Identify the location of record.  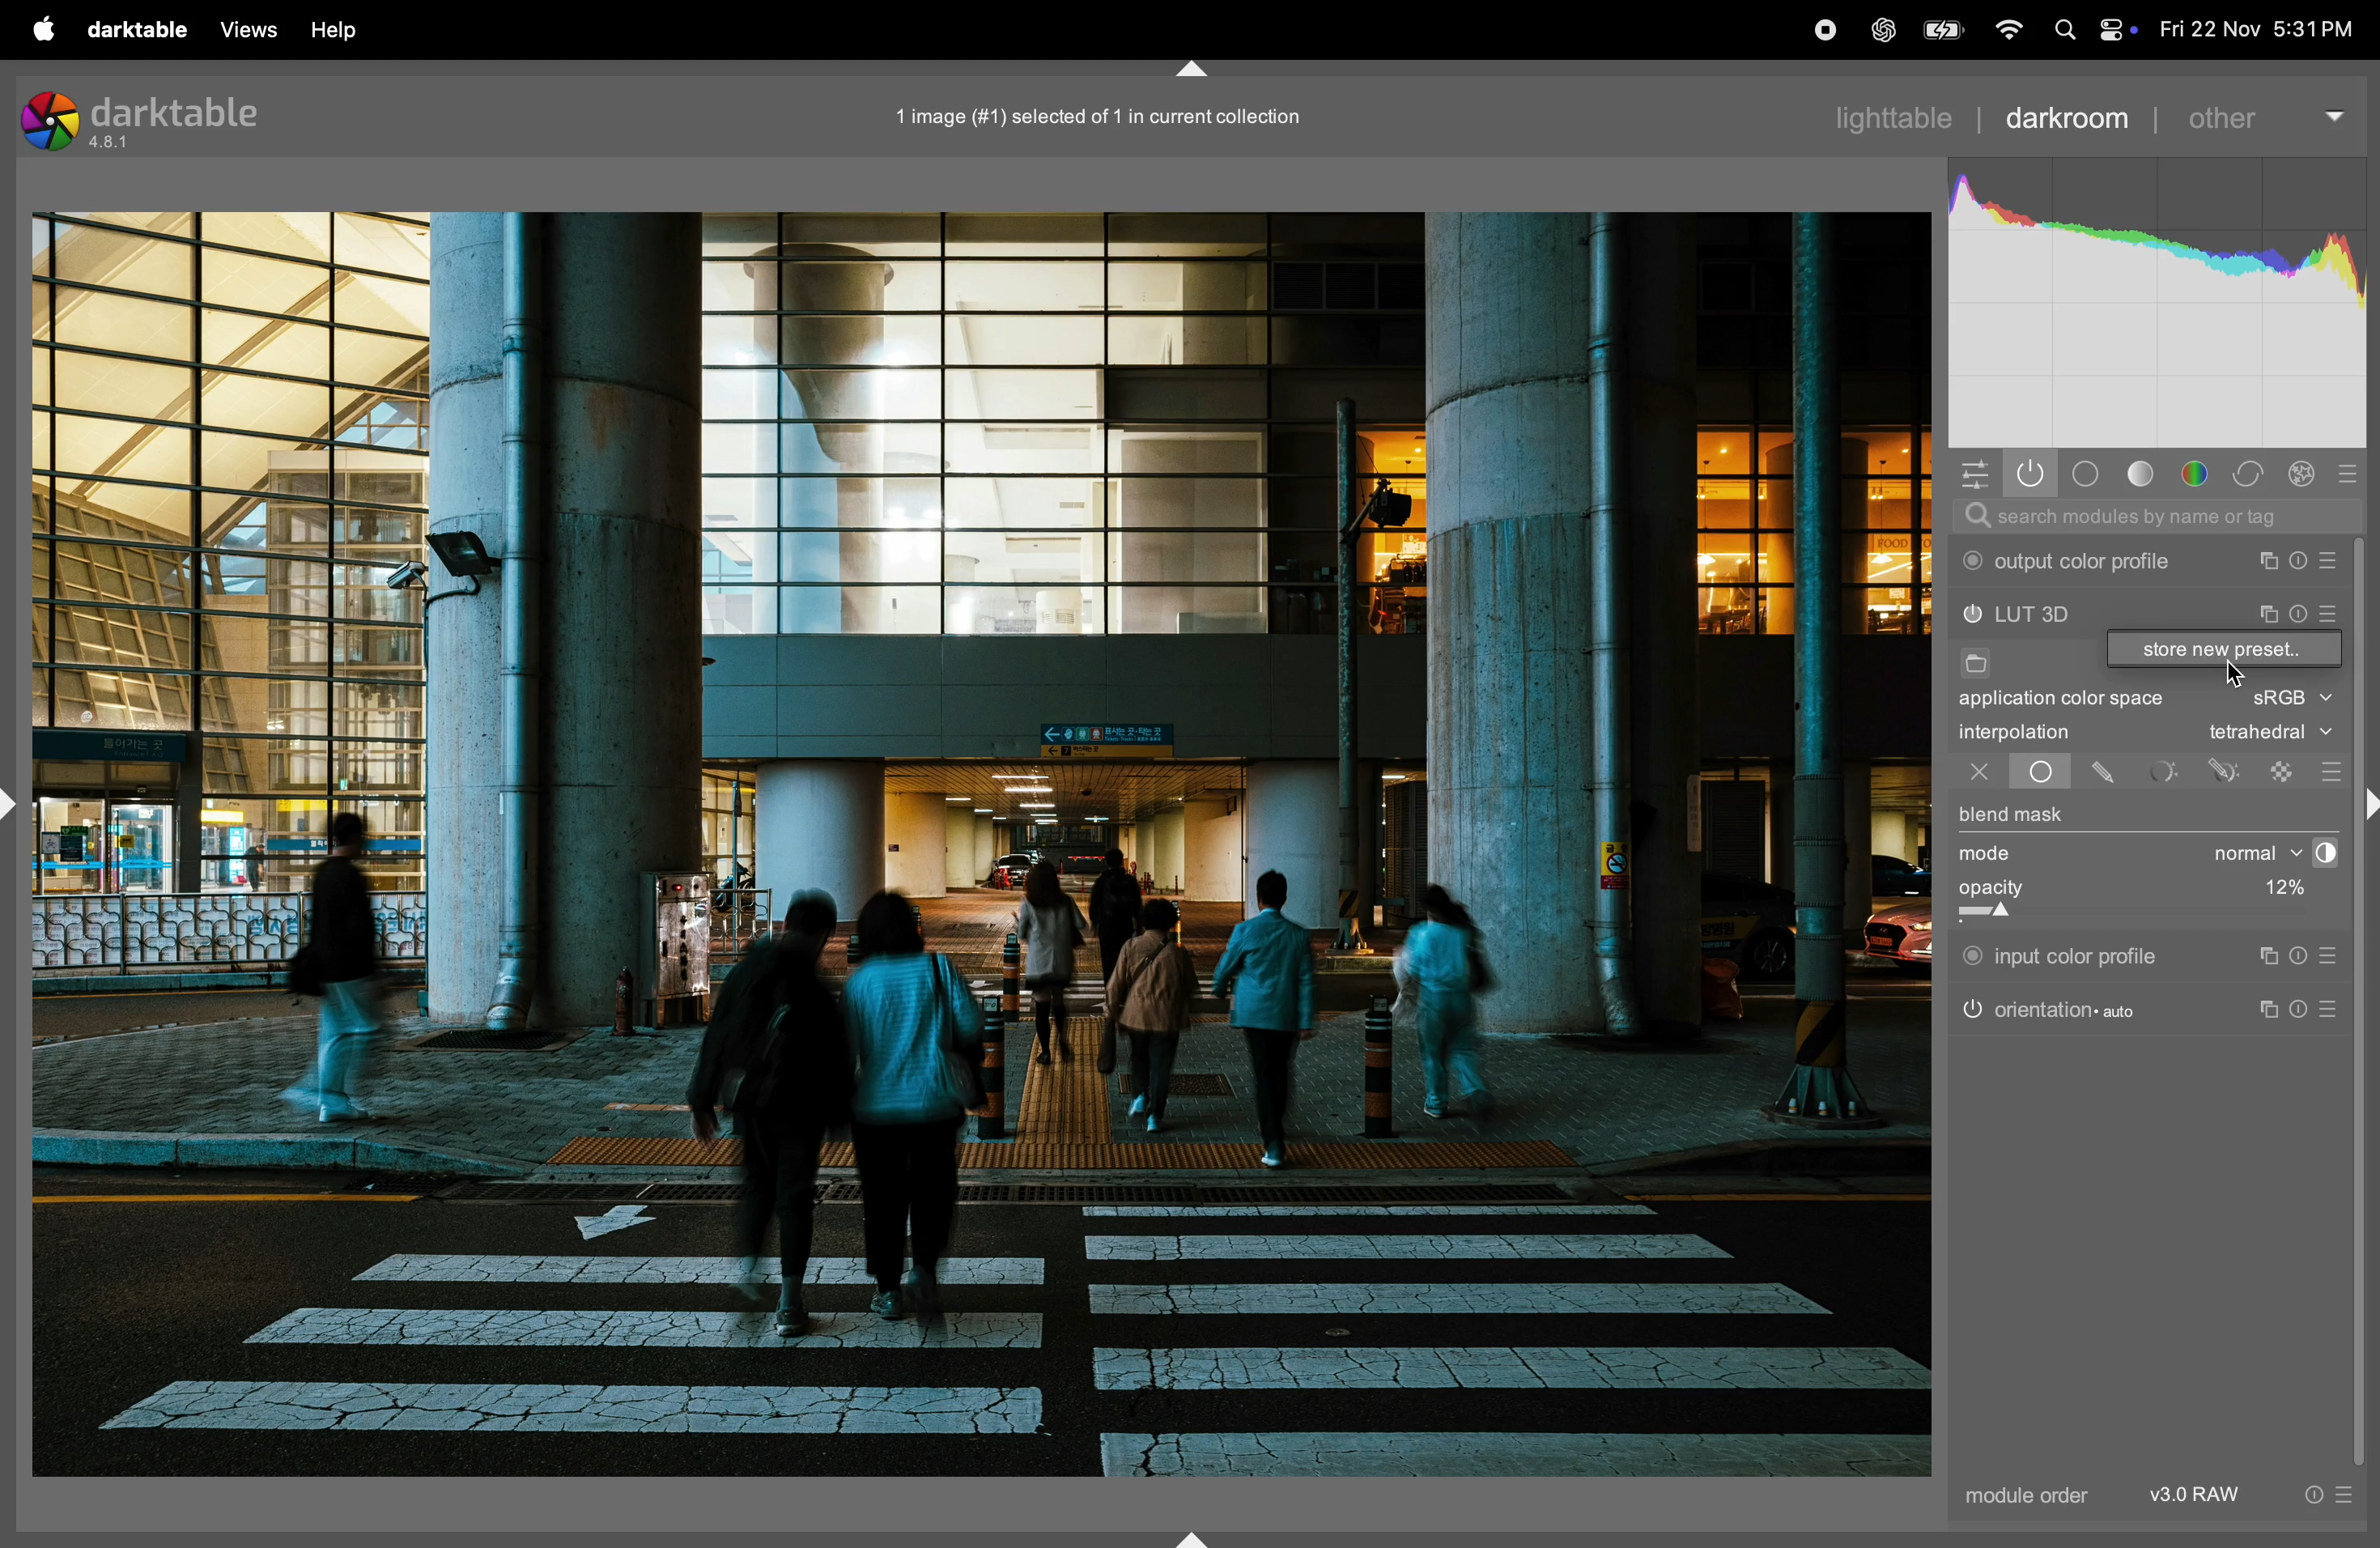
(1818, 31).